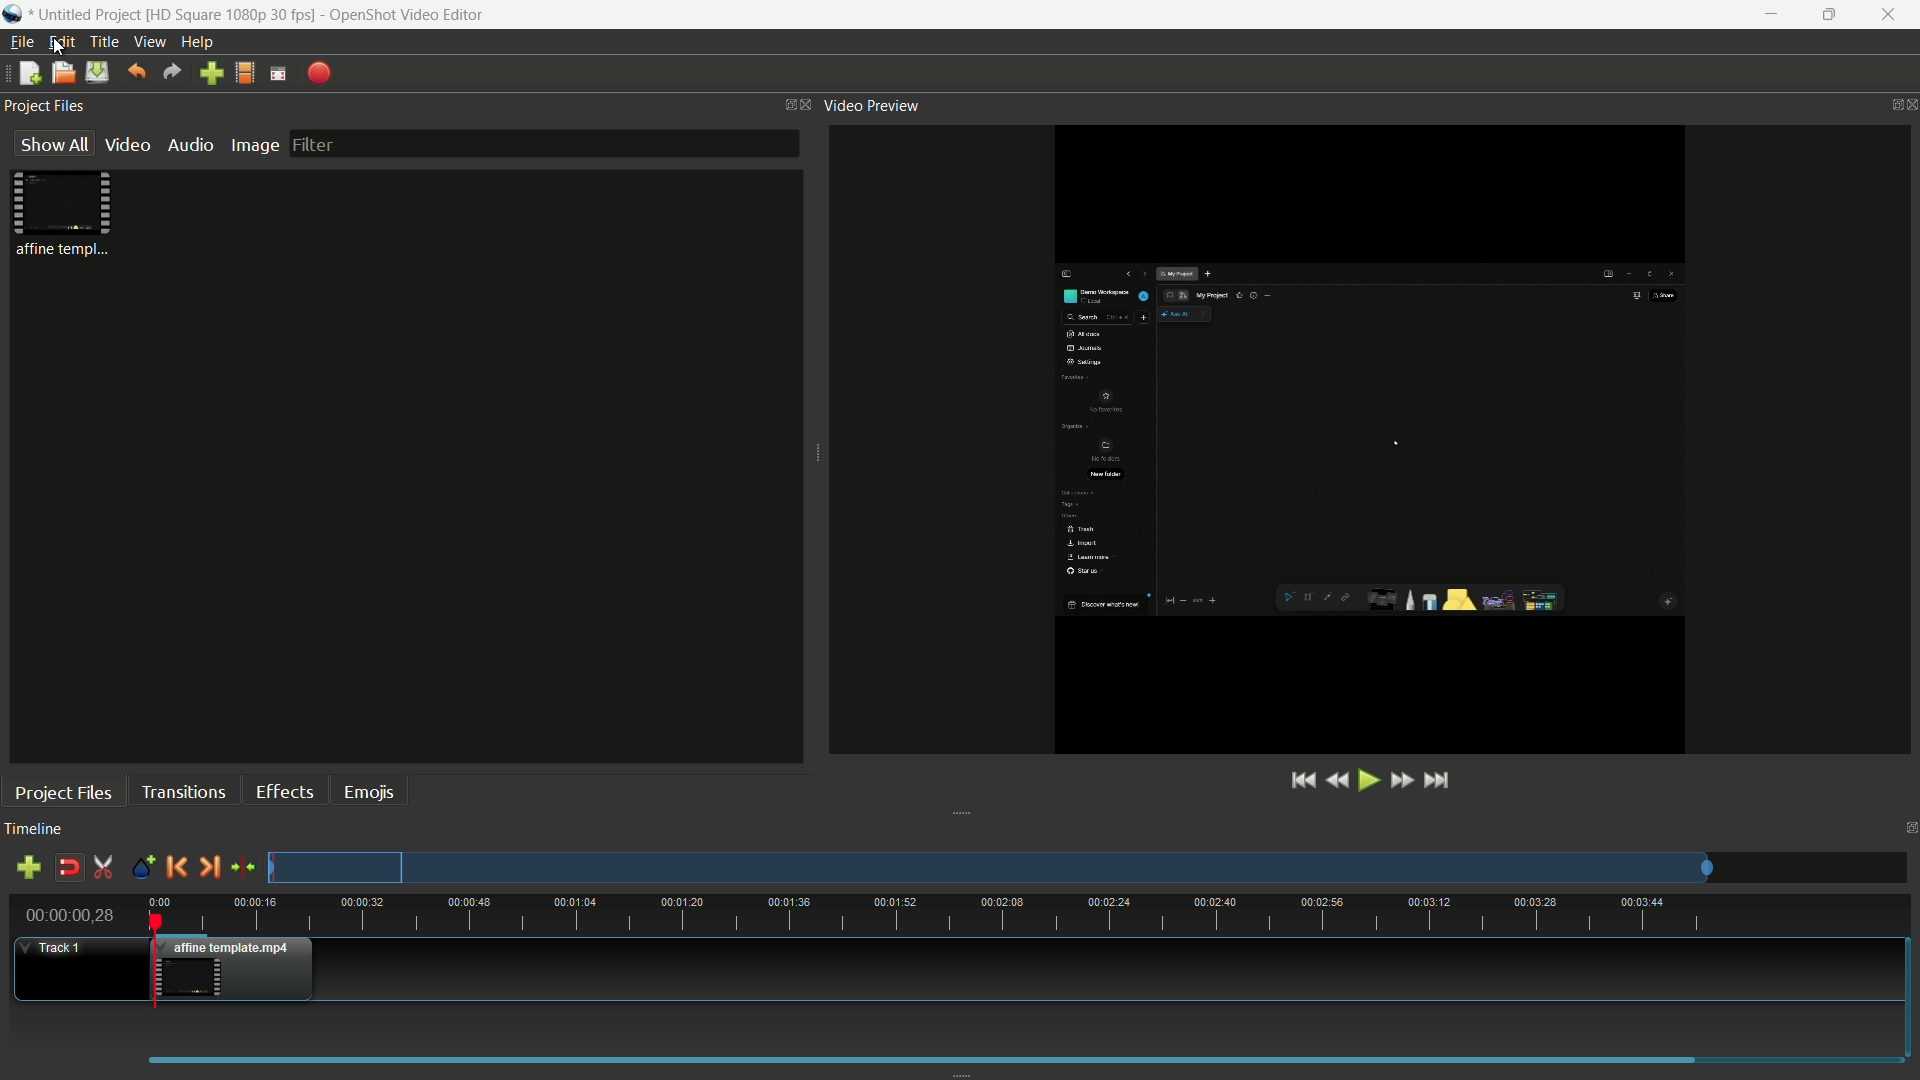 This screenshot has width=1920, height=1080. Describe the element at coordinates (127, 145) in the screenshot. I see `video` at that location.